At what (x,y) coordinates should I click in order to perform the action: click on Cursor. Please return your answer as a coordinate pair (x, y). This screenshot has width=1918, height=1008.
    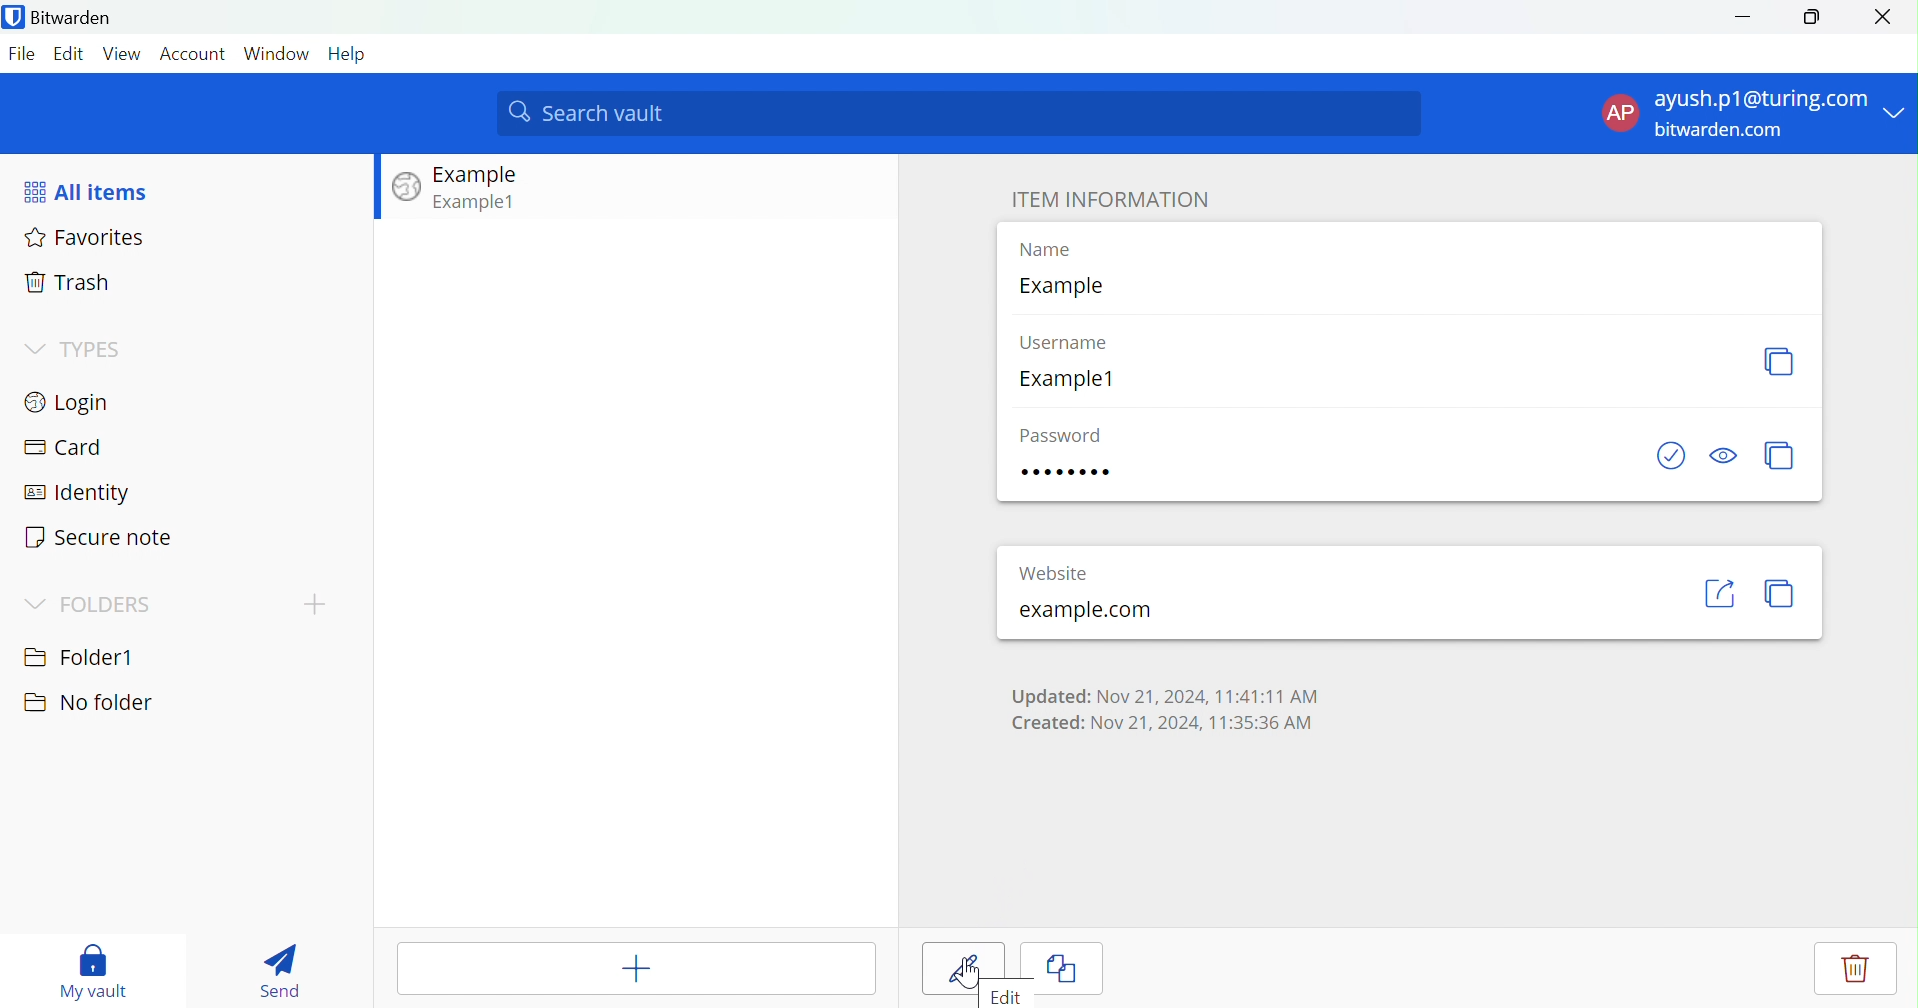
    Looking at the image, I should click on (970, 972).